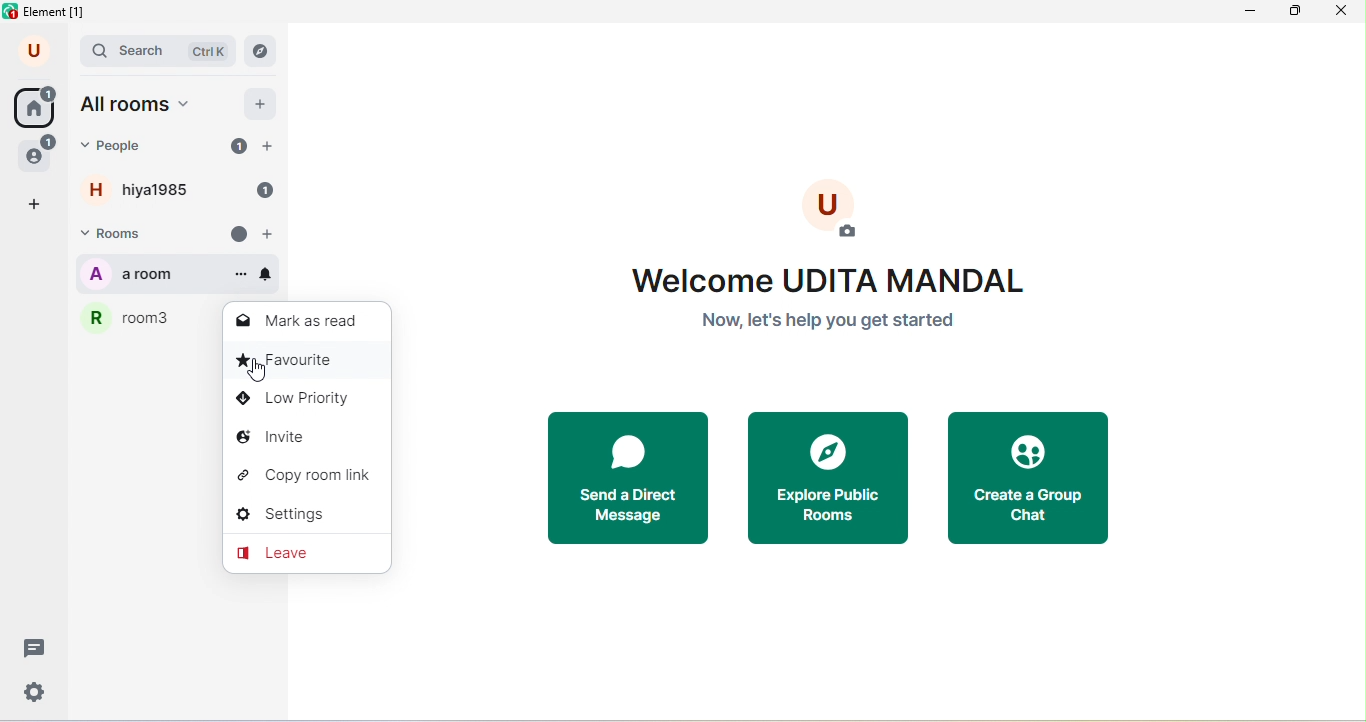  Describe the element at coordinates (305, 400) in the screenshot. I see `low priority` at that location.